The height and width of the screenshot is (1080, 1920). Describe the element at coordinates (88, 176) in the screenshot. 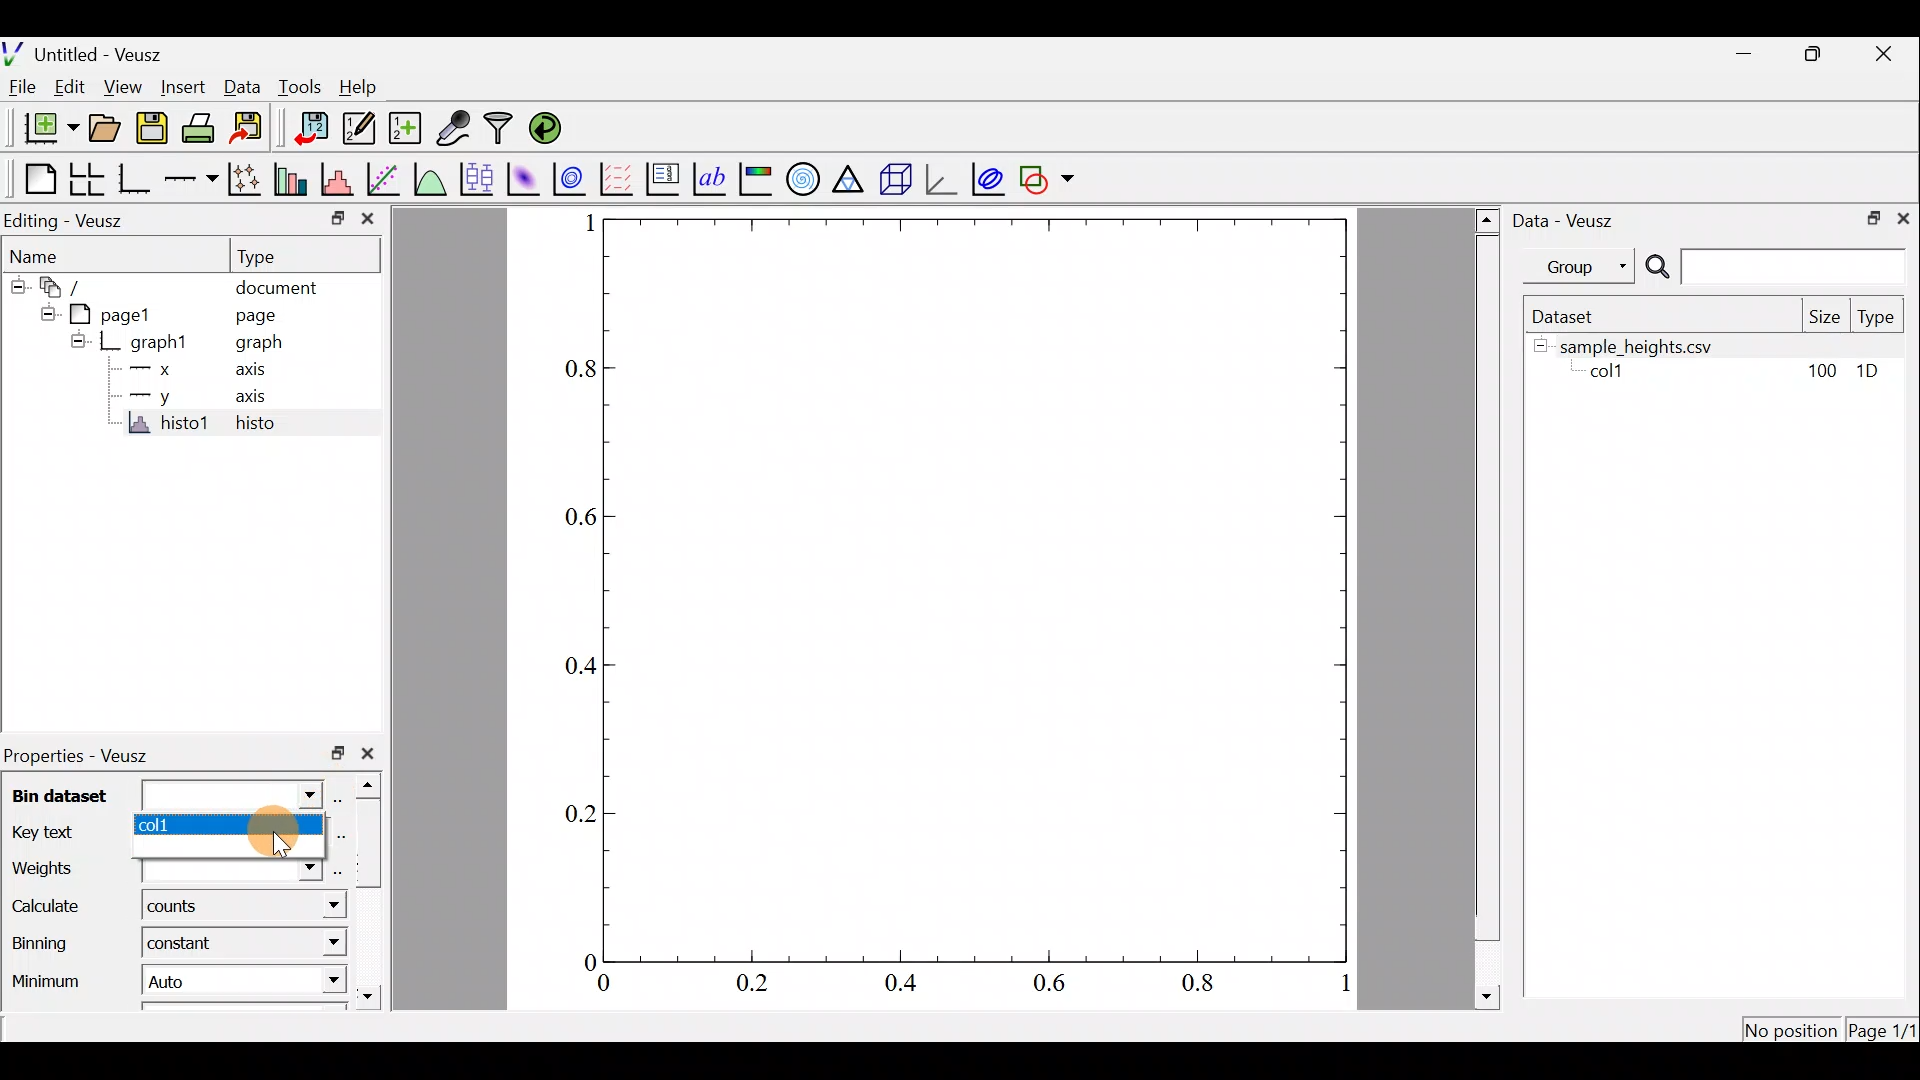

I see `arrange graphs in a grid` at that location.